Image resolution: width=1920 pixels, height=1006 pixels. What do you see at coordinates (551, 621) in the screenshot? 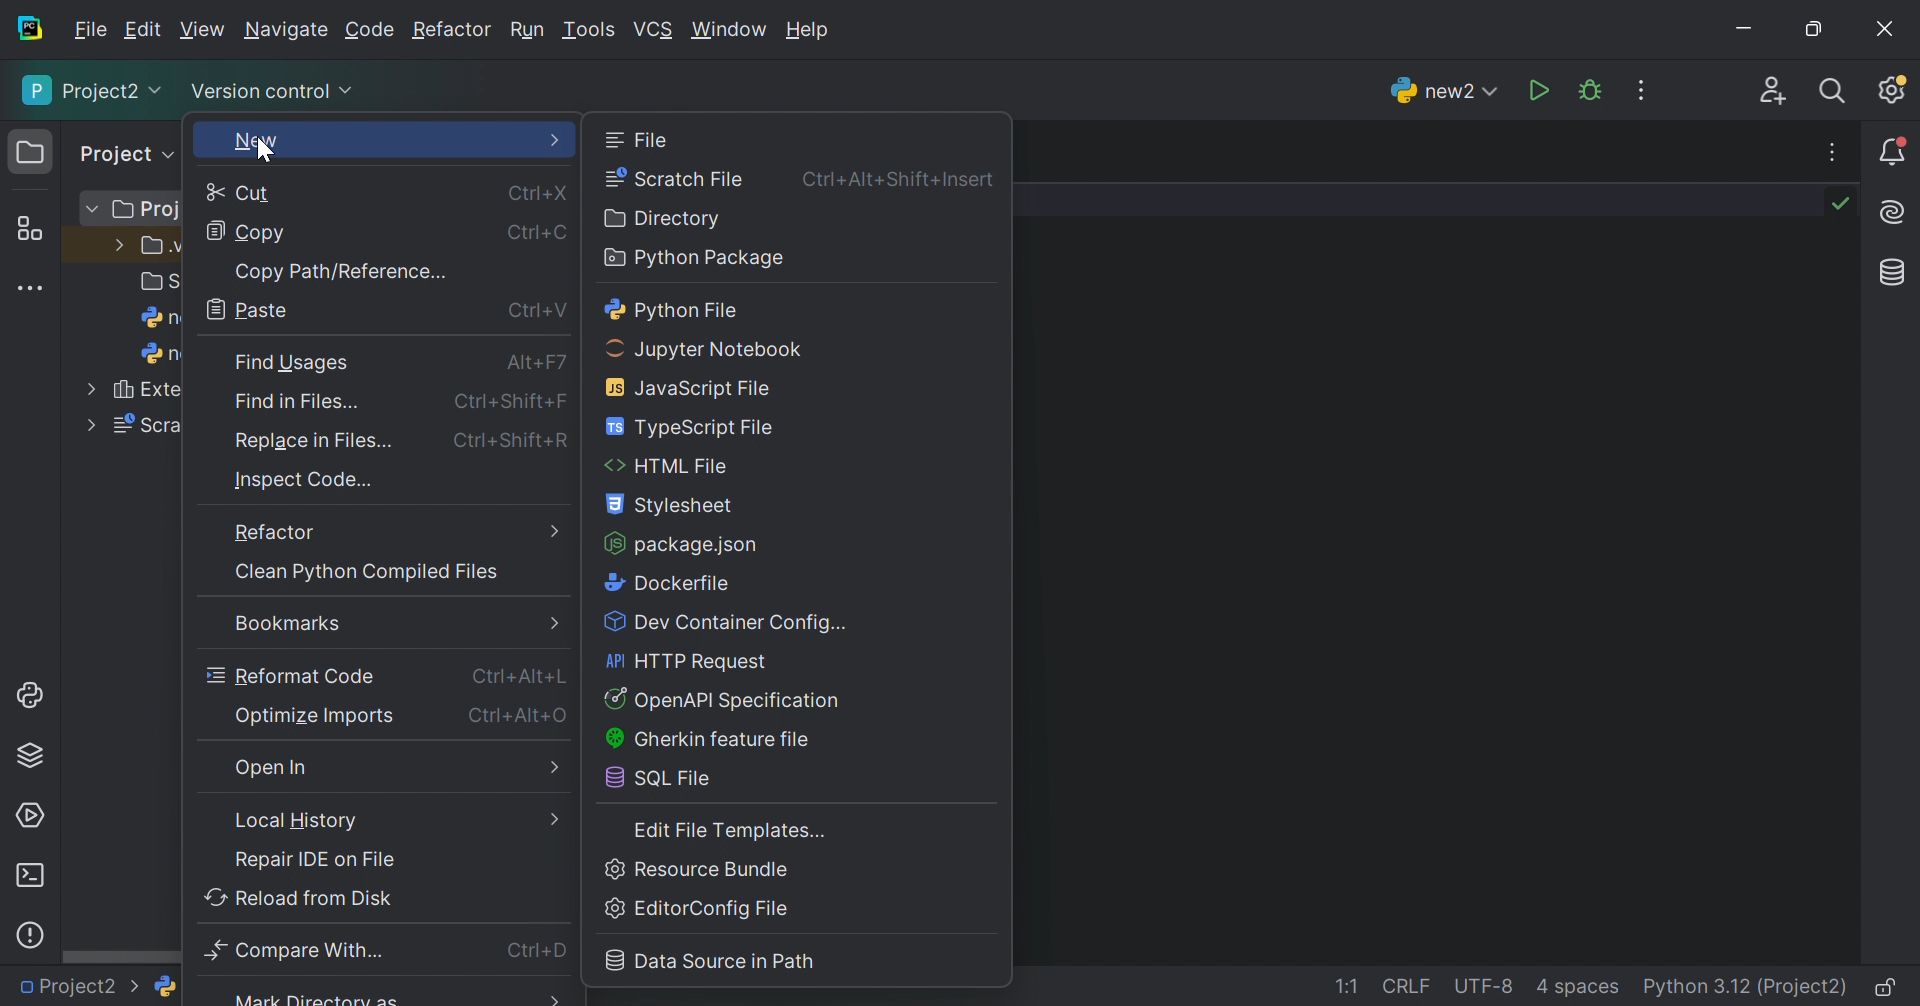
I see `` at bounding box center [551, 621].